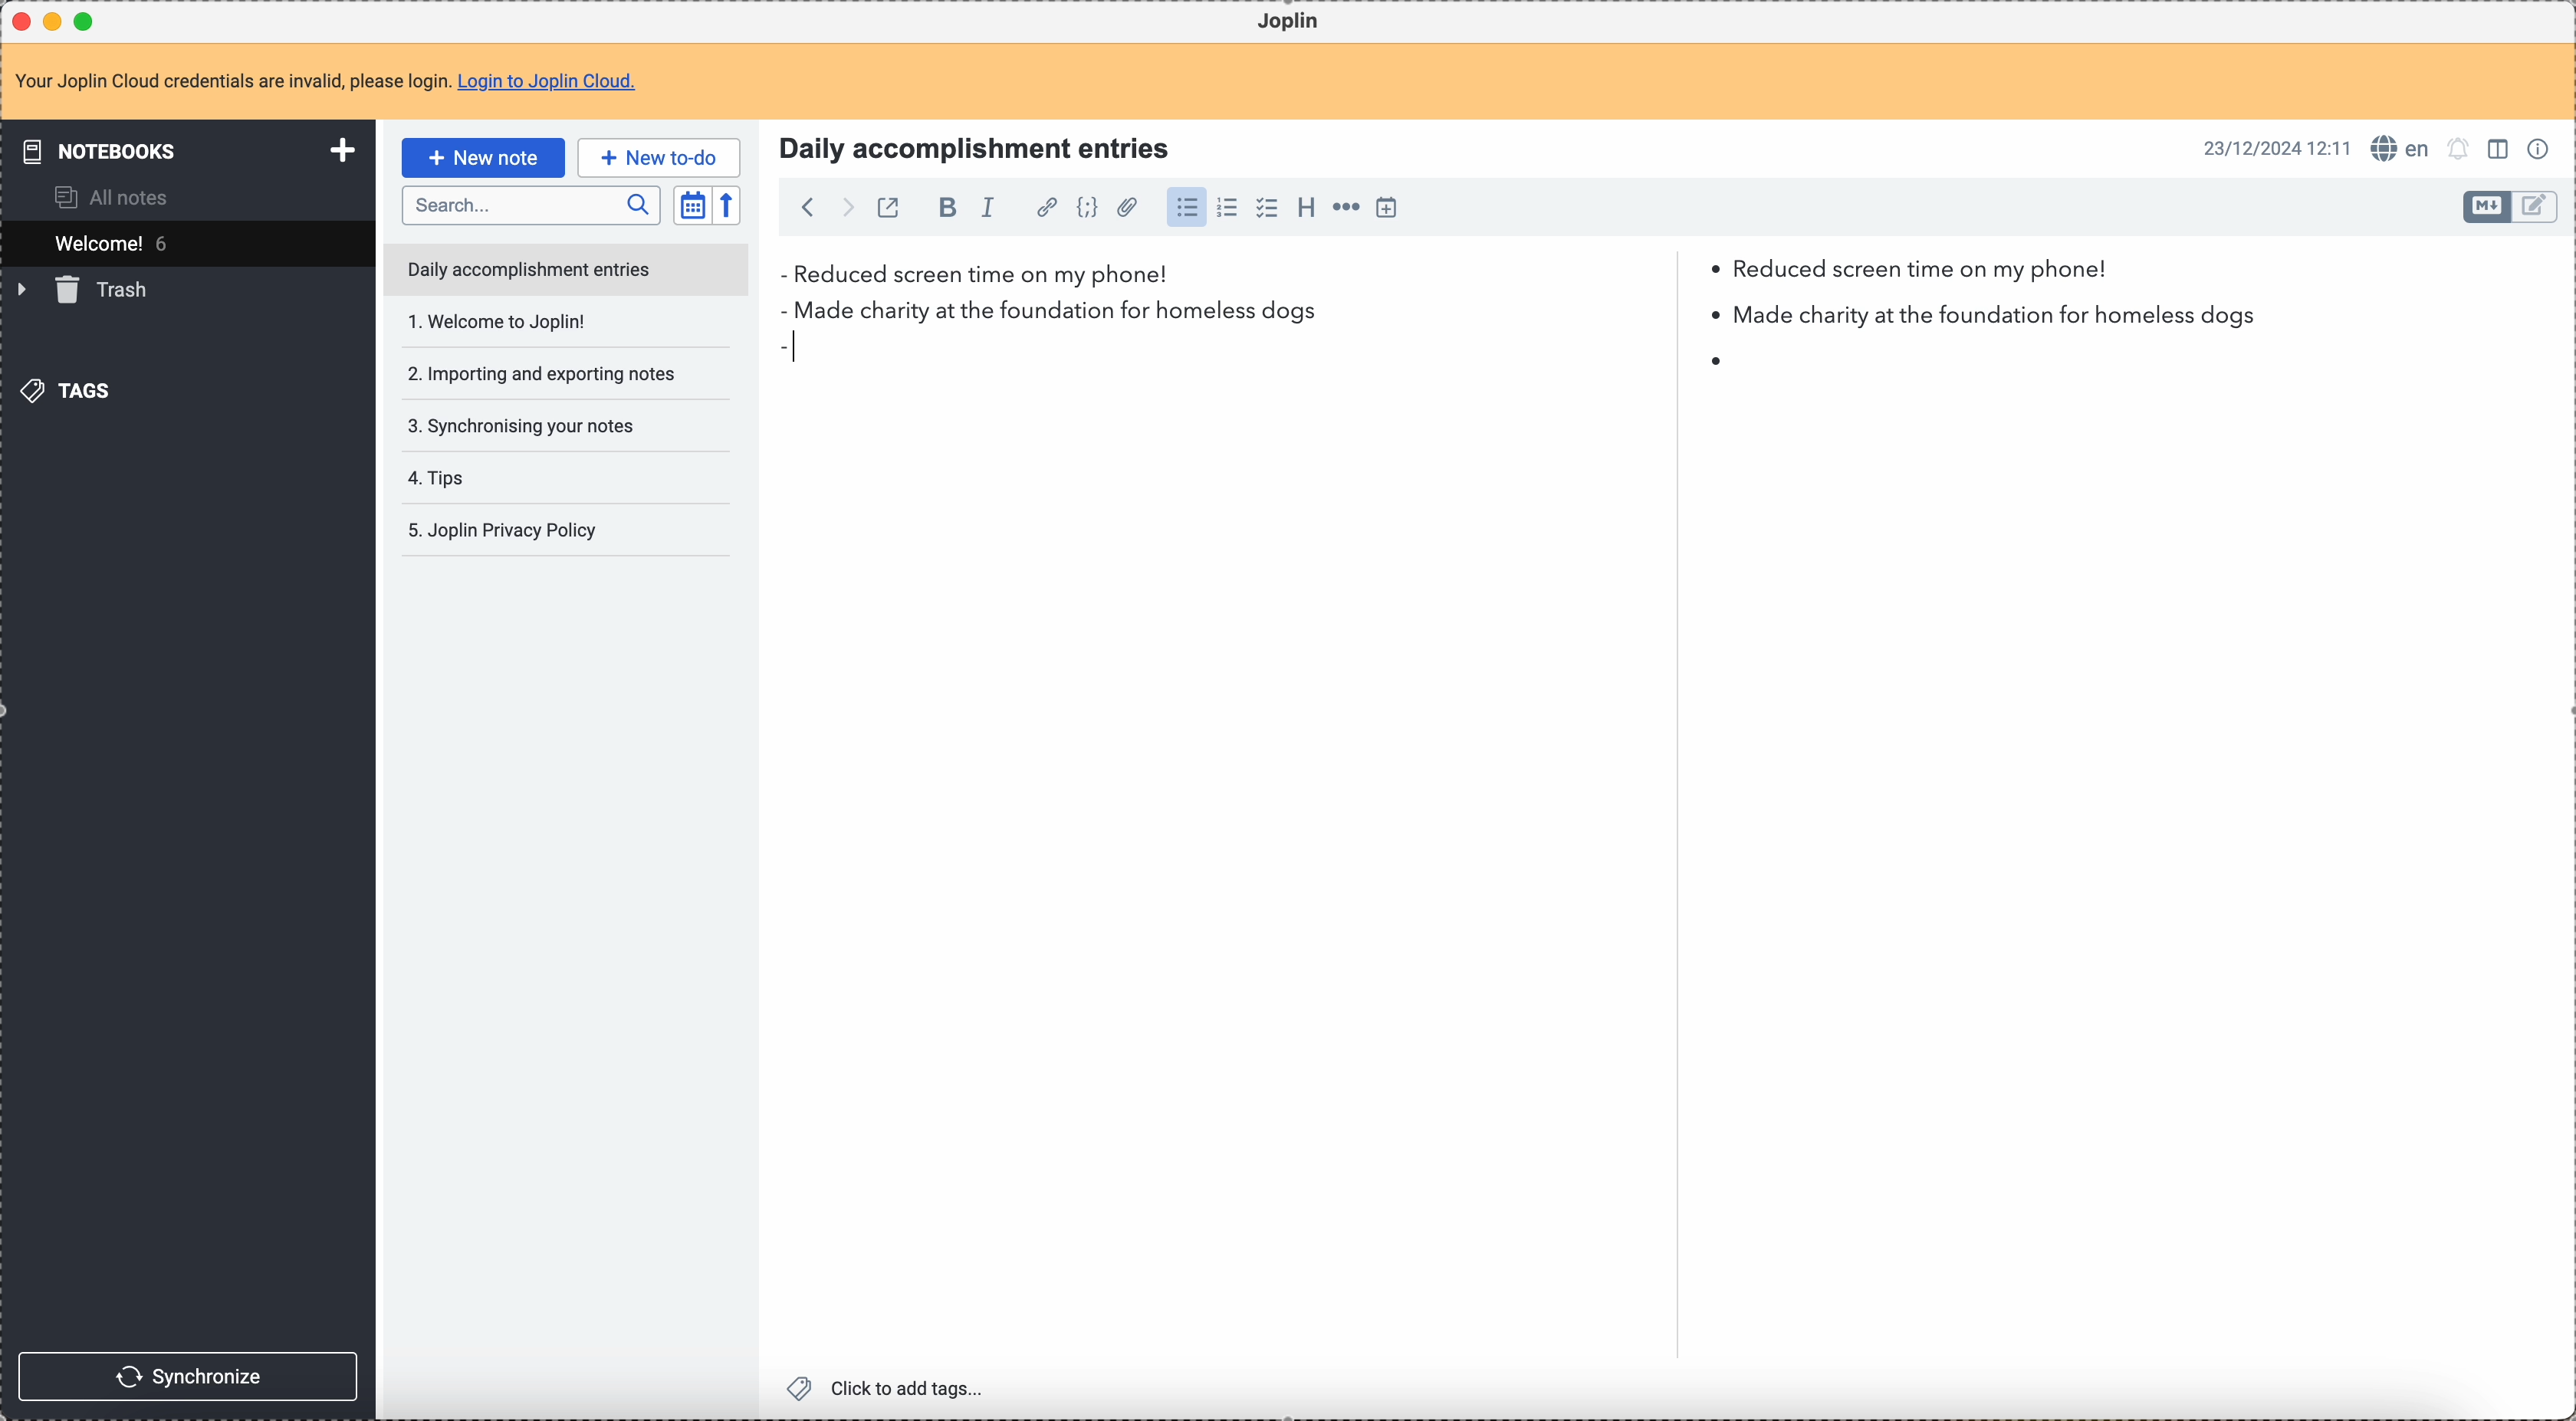 The height and width of the screenshot is (1421, 2576). Describe the element at coordinates (1127, 208) in the screenshot. I see `attach file` at that location.